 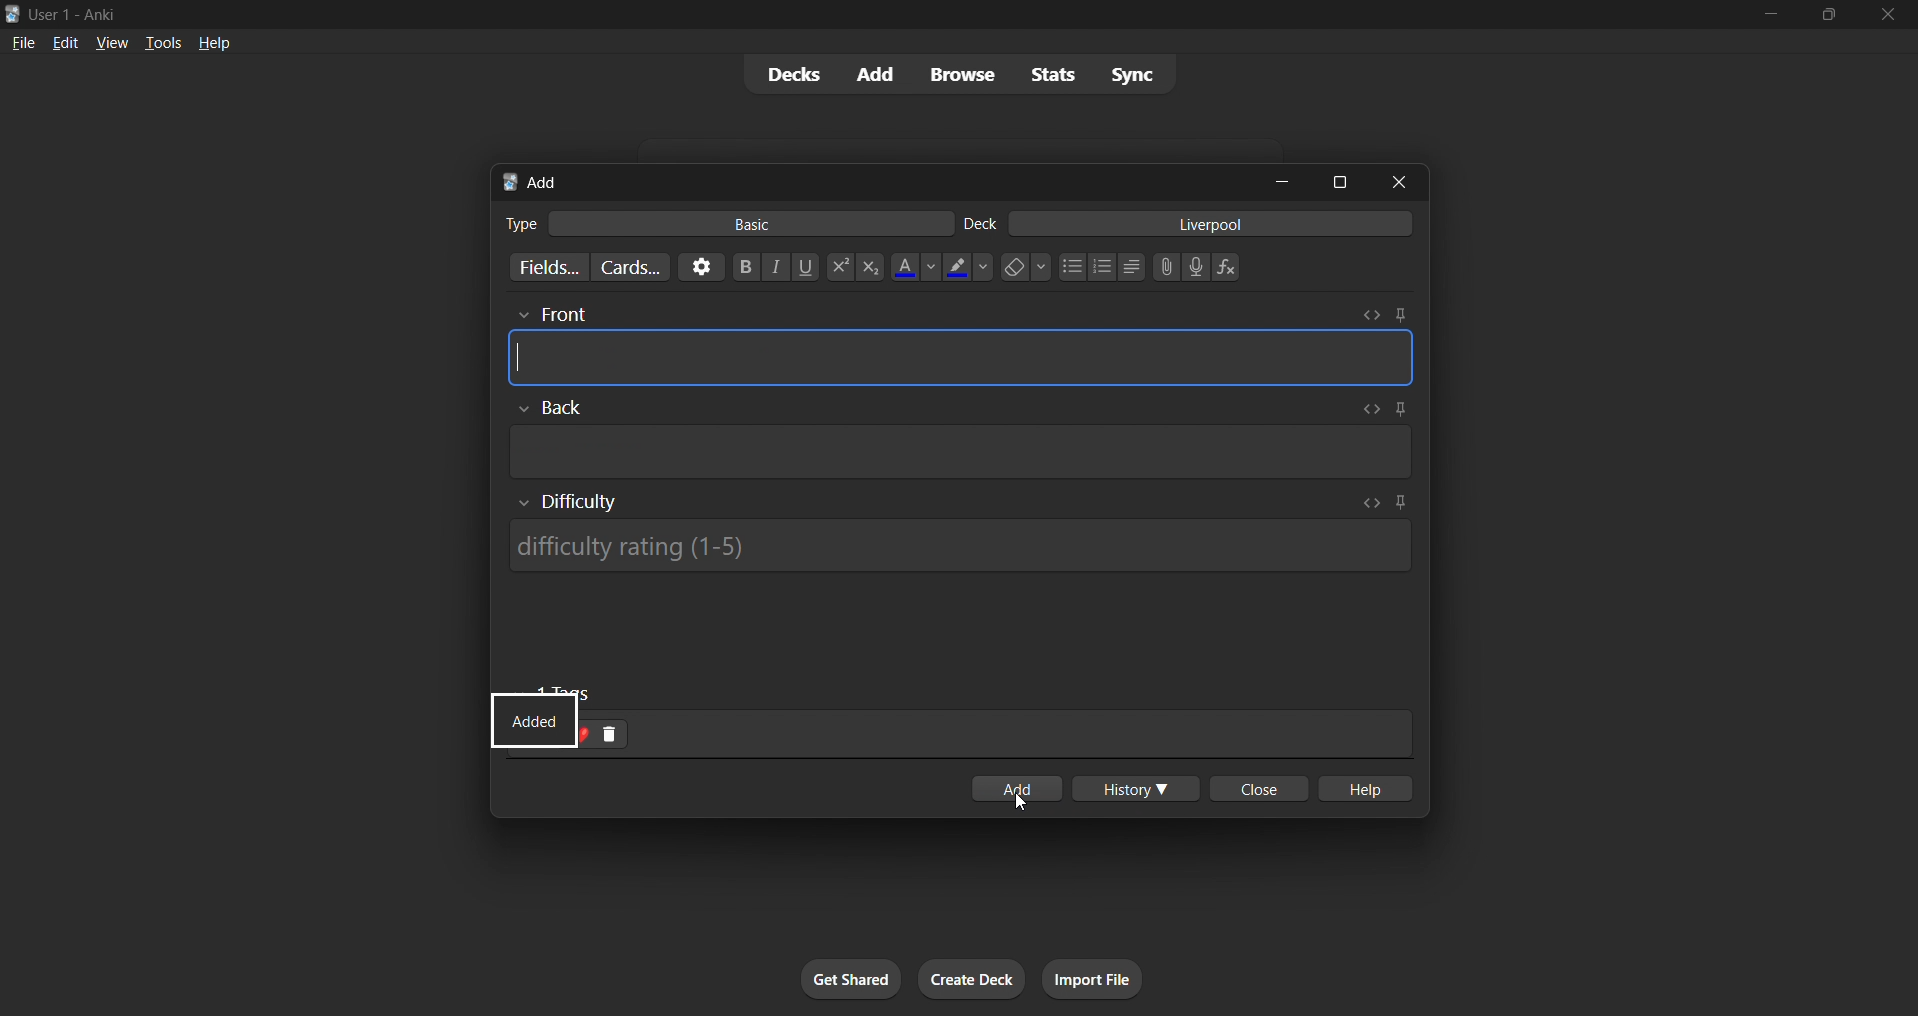 What do you see at coordinates (910, 265) in the screenshot?
I see `font color` at bounding box center [910, 265].